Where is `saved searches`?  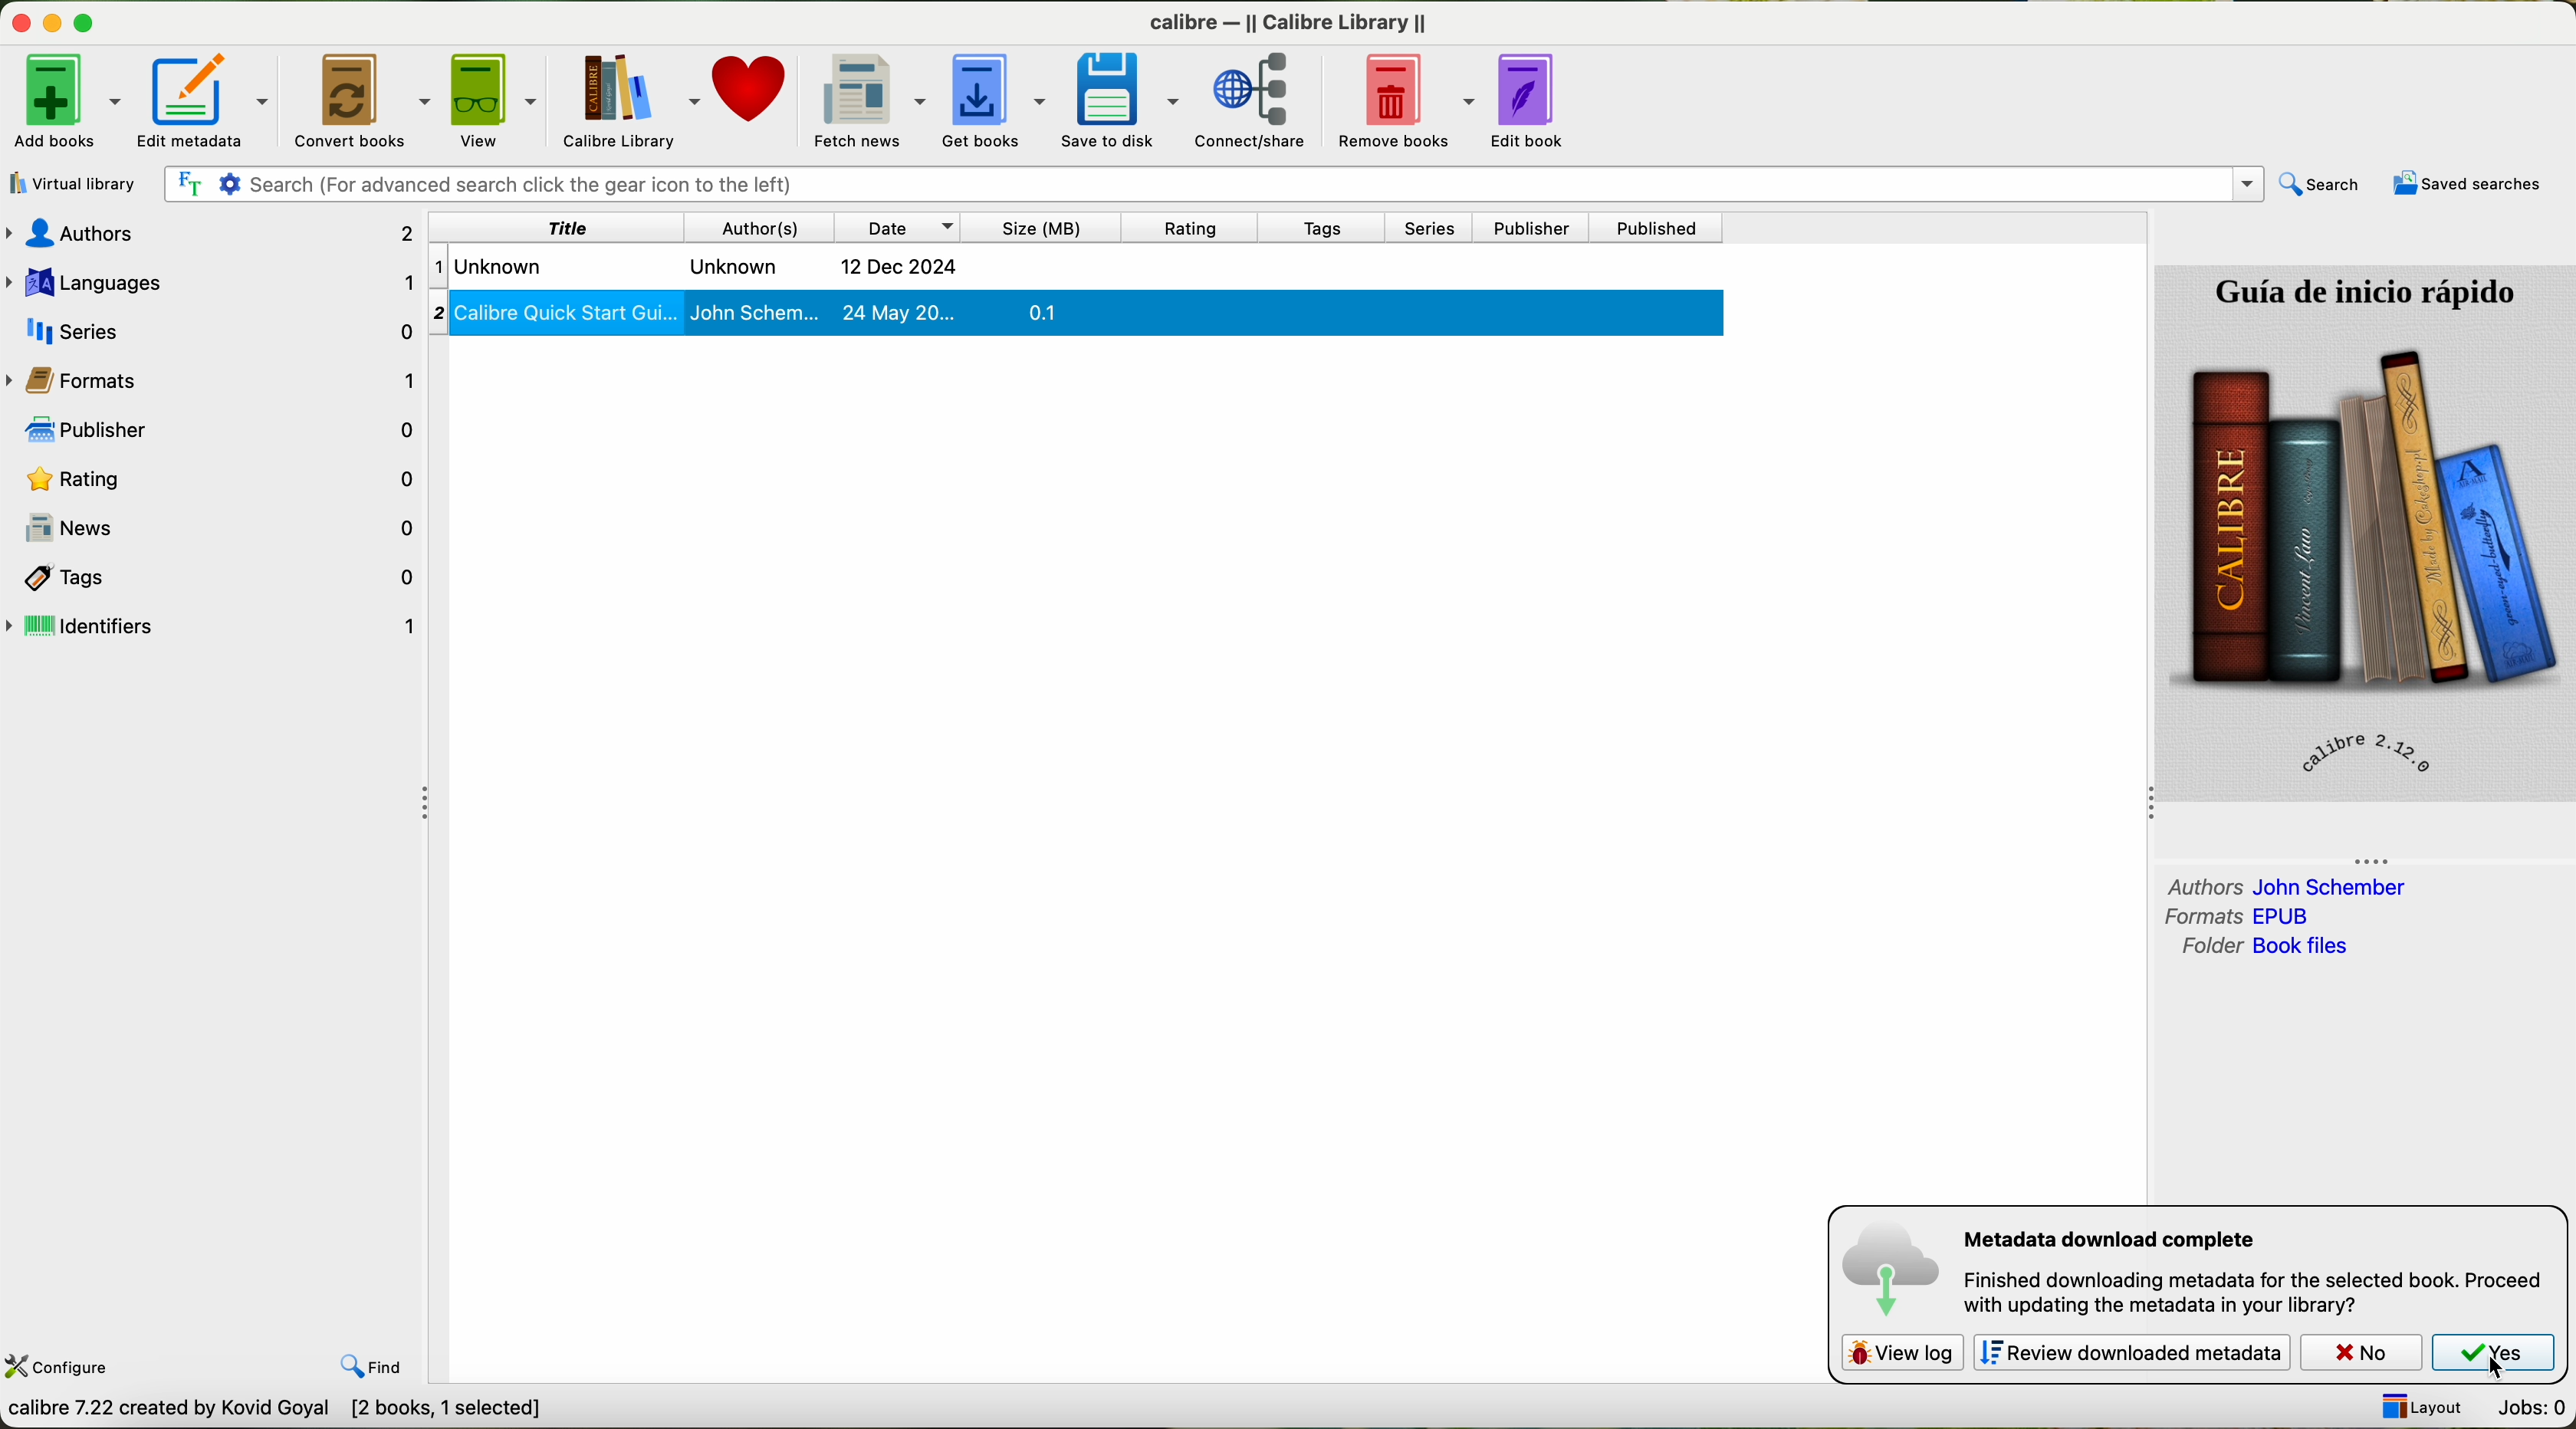
saved searches is located at coordinates (2465, 186).